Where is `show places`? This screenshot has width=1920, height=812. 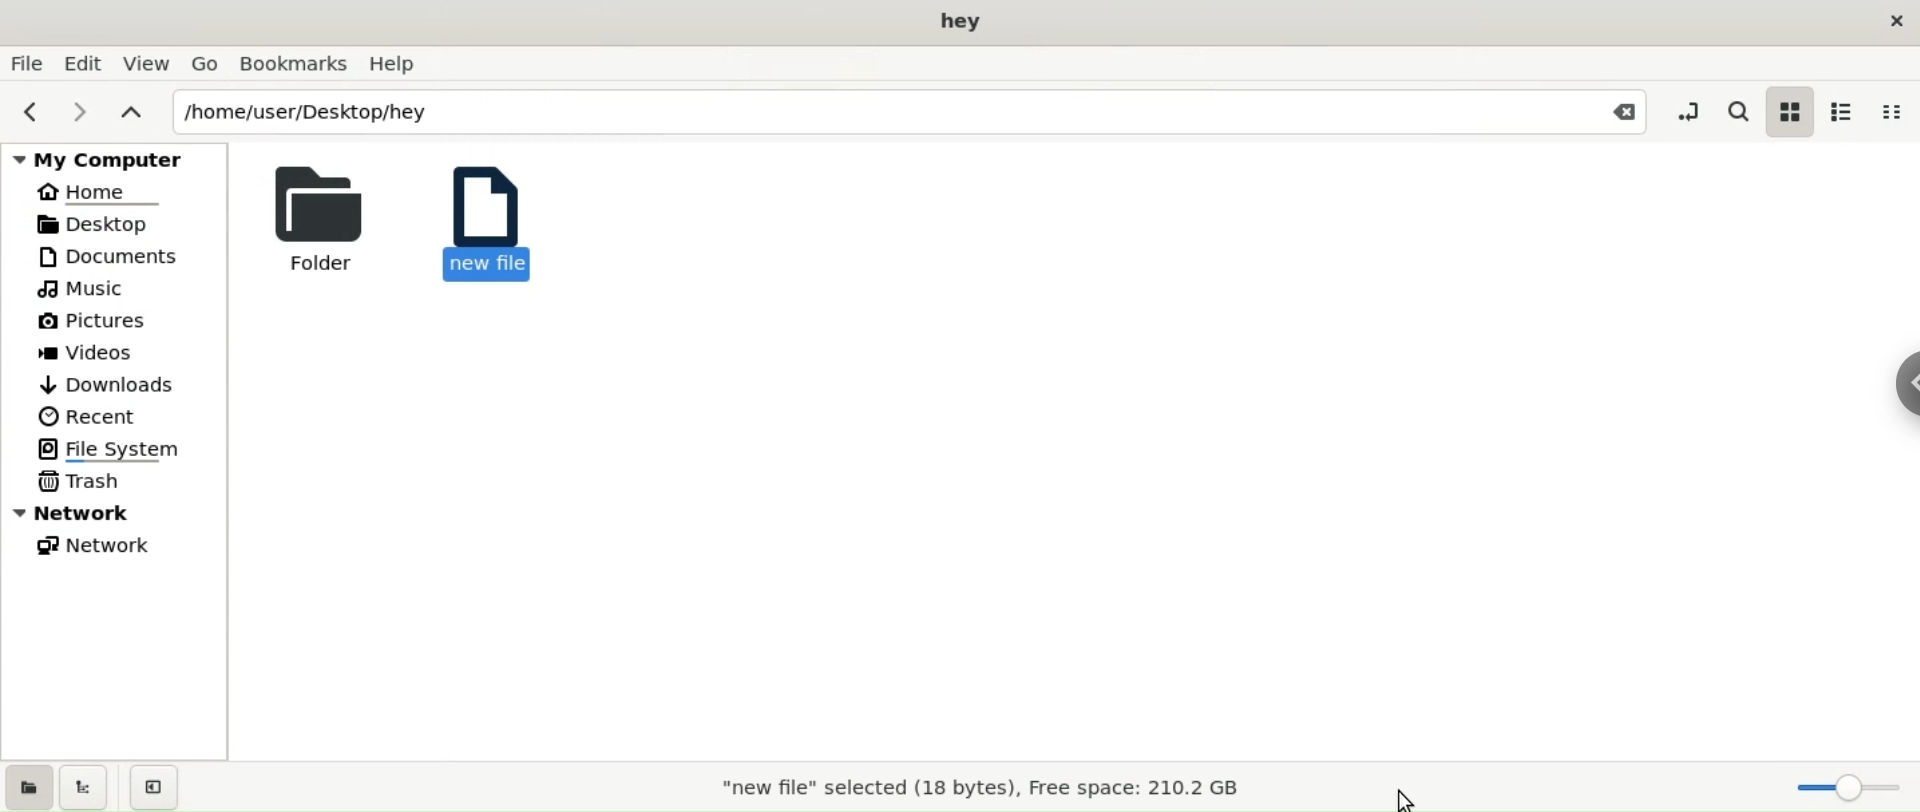
show places is located at coordinates (28, 786).